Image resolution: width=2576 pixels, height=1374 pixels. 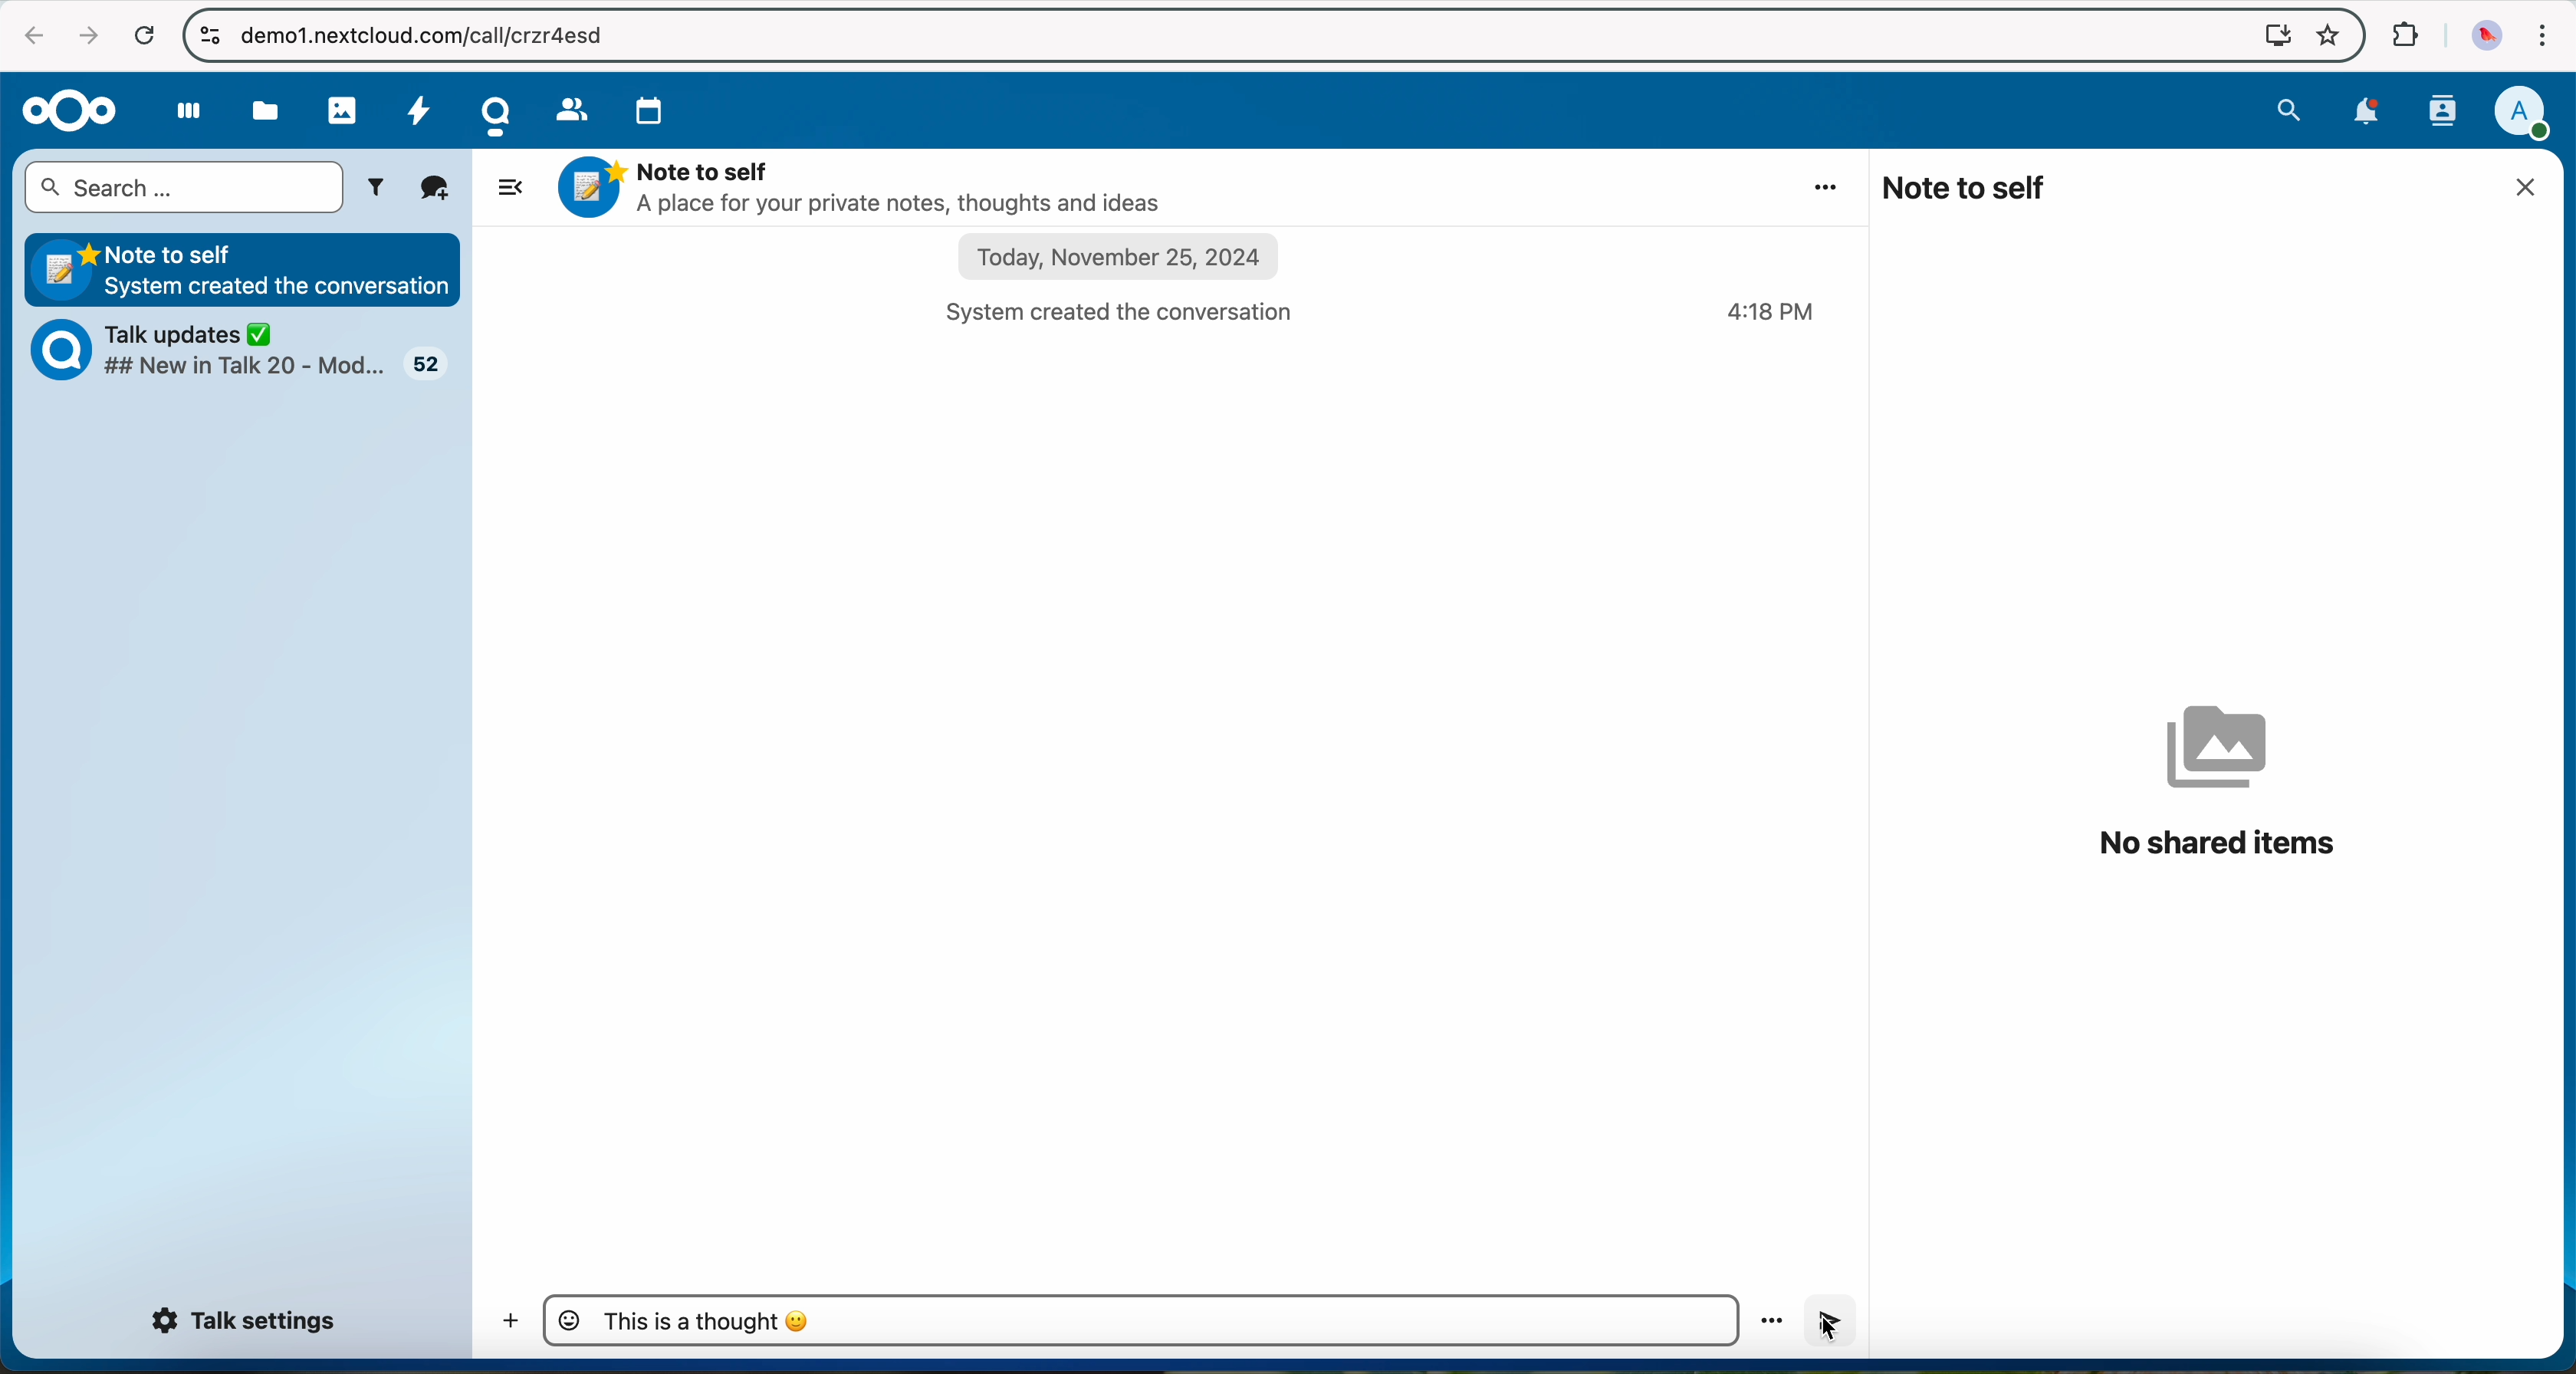 I want to click on calendar, so click(x=653, y=110).